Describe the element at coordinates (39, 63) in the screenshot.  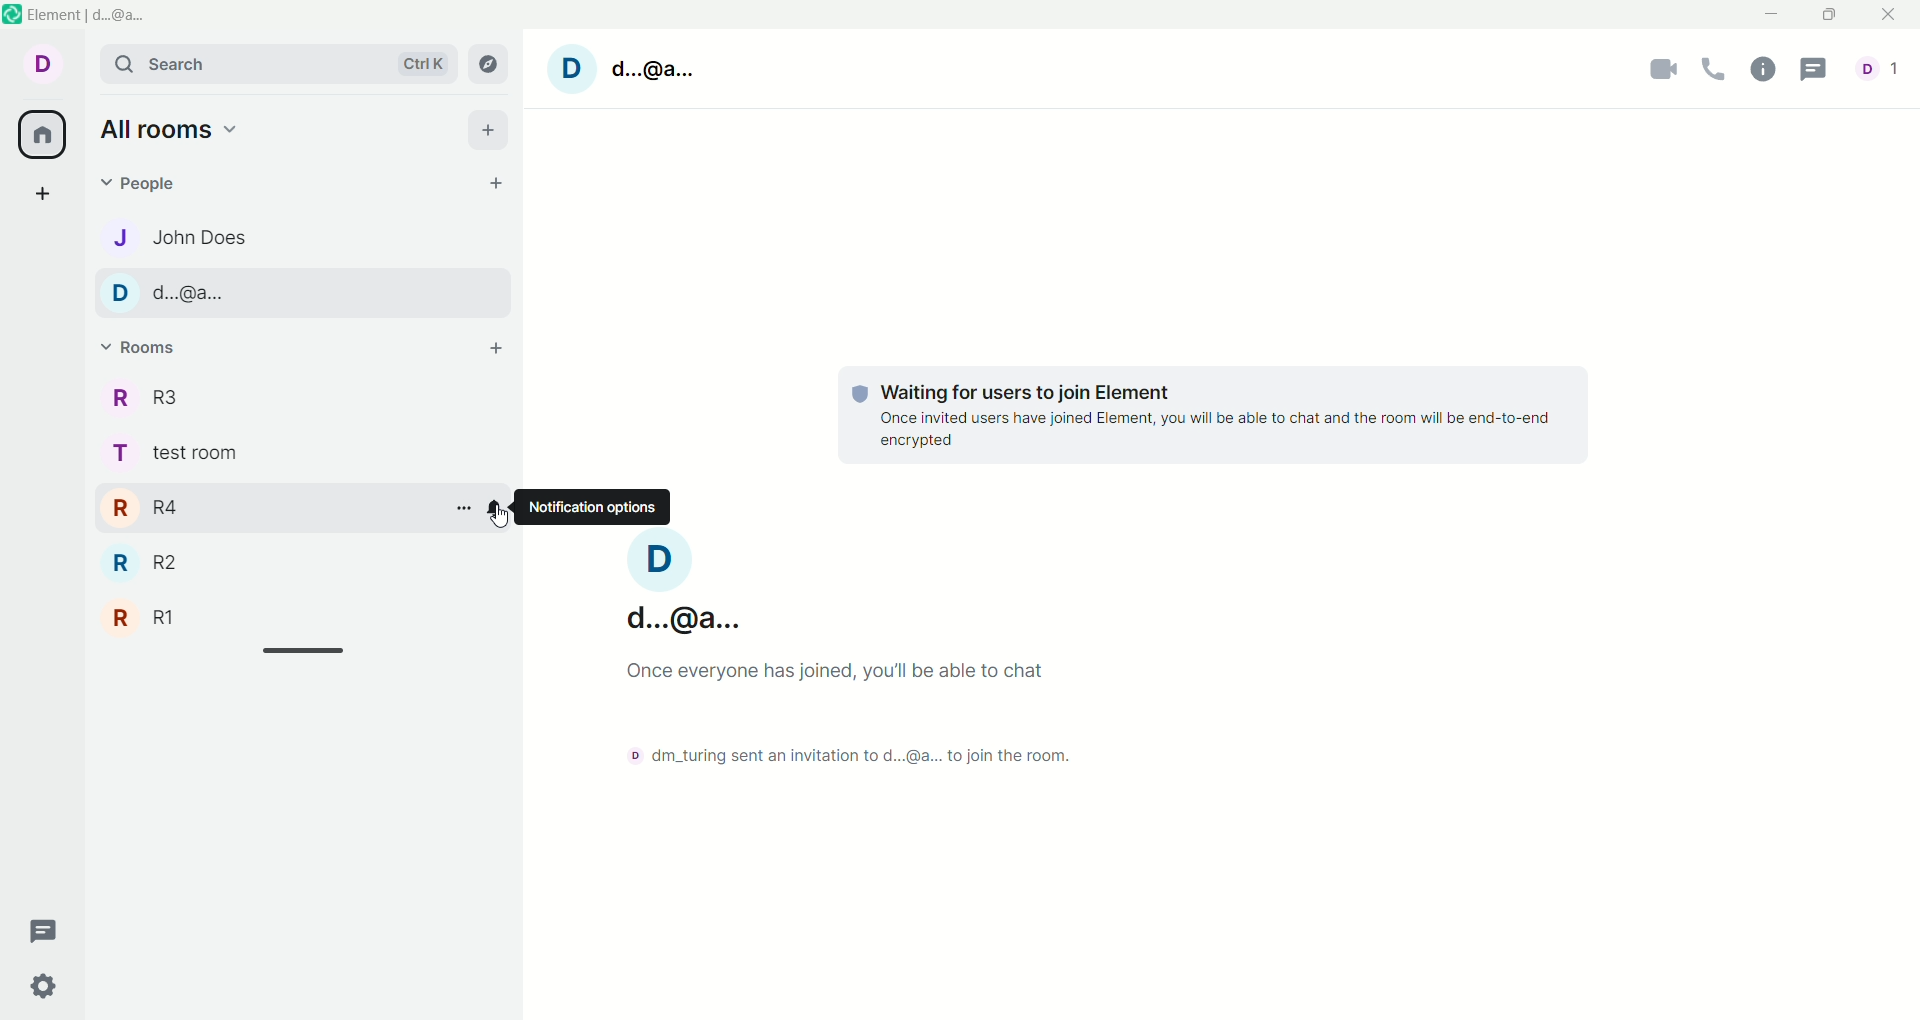
I see `Current account` at that location.